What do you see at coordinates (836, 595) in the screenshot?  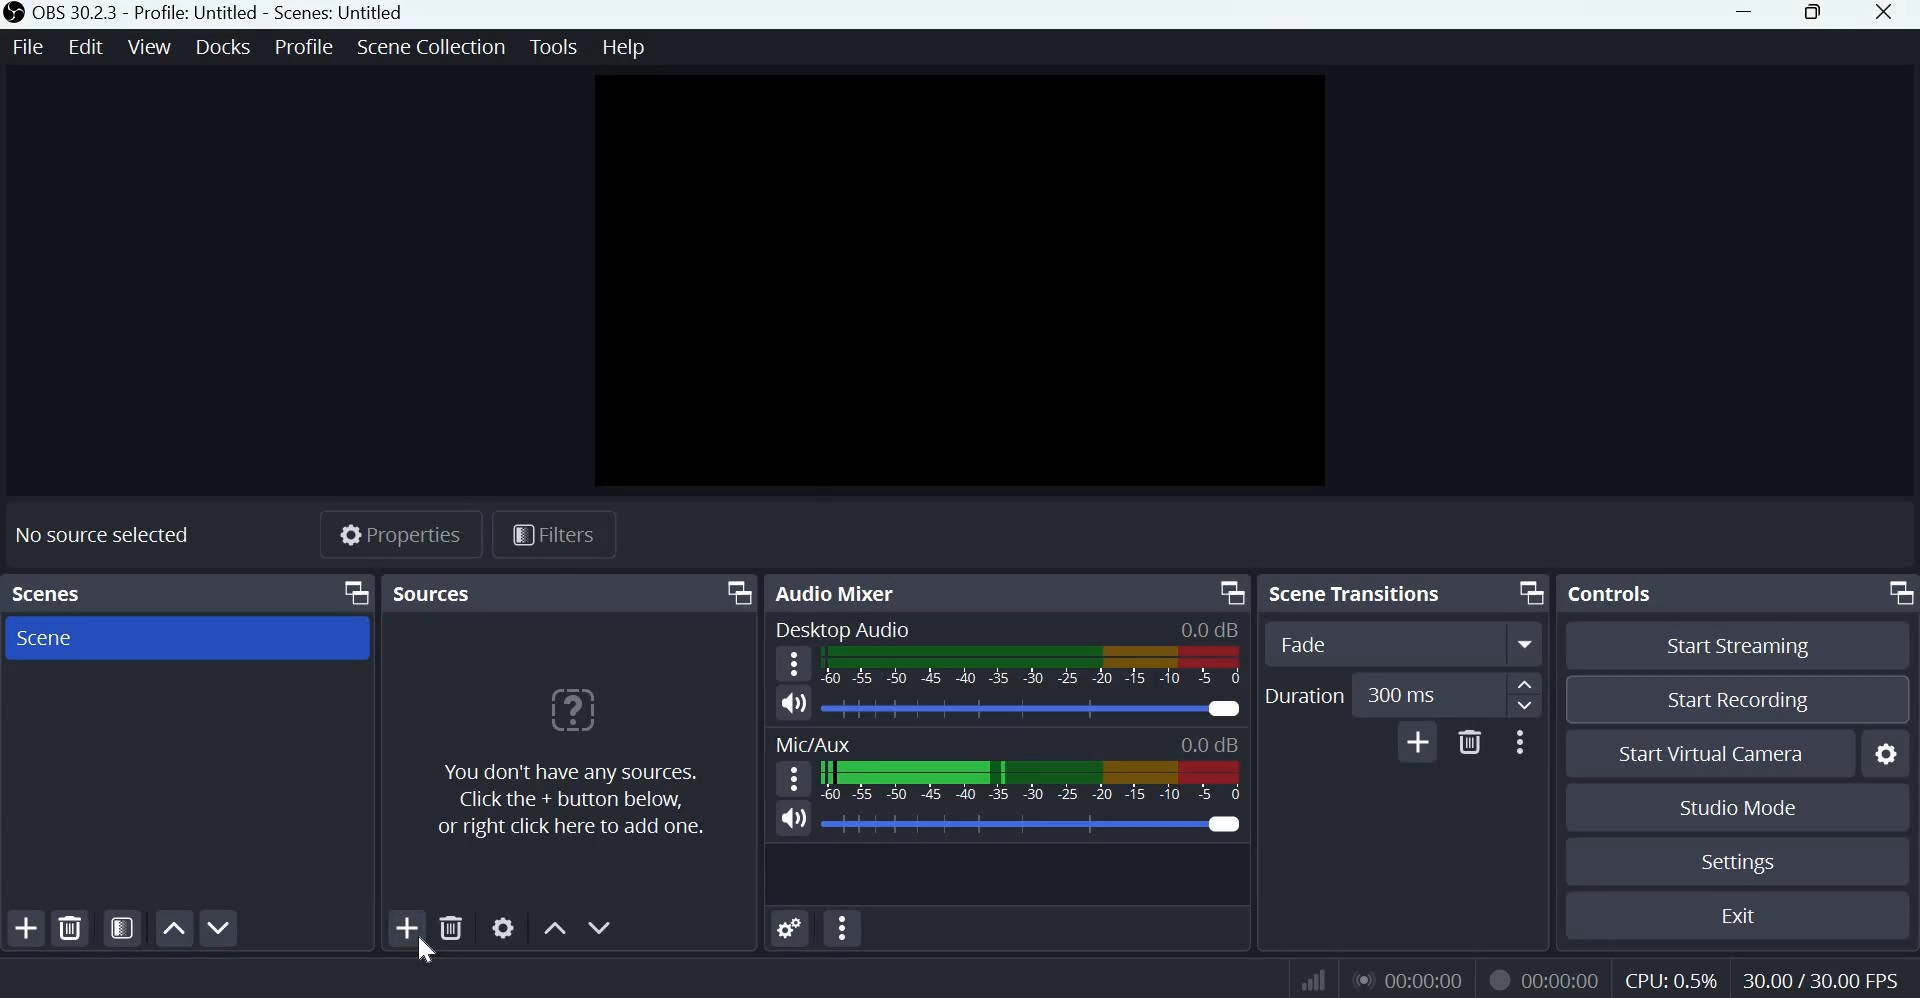 I see `Audio Mixer` at bounding box center [836, 595].